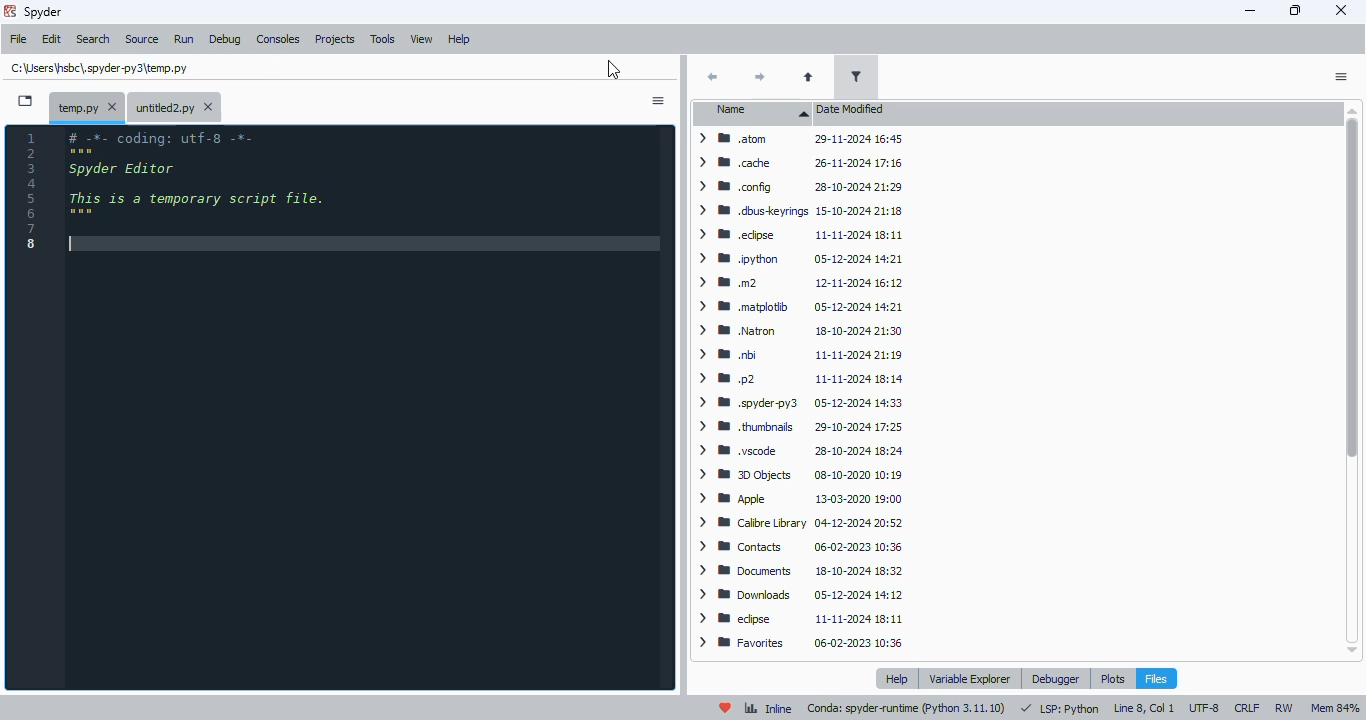 The width and height of the screenshot is (1366, 720). What do you see at coordinates (899, 679) in the screenshot?
I see `help` at bounding box center [899, 679].